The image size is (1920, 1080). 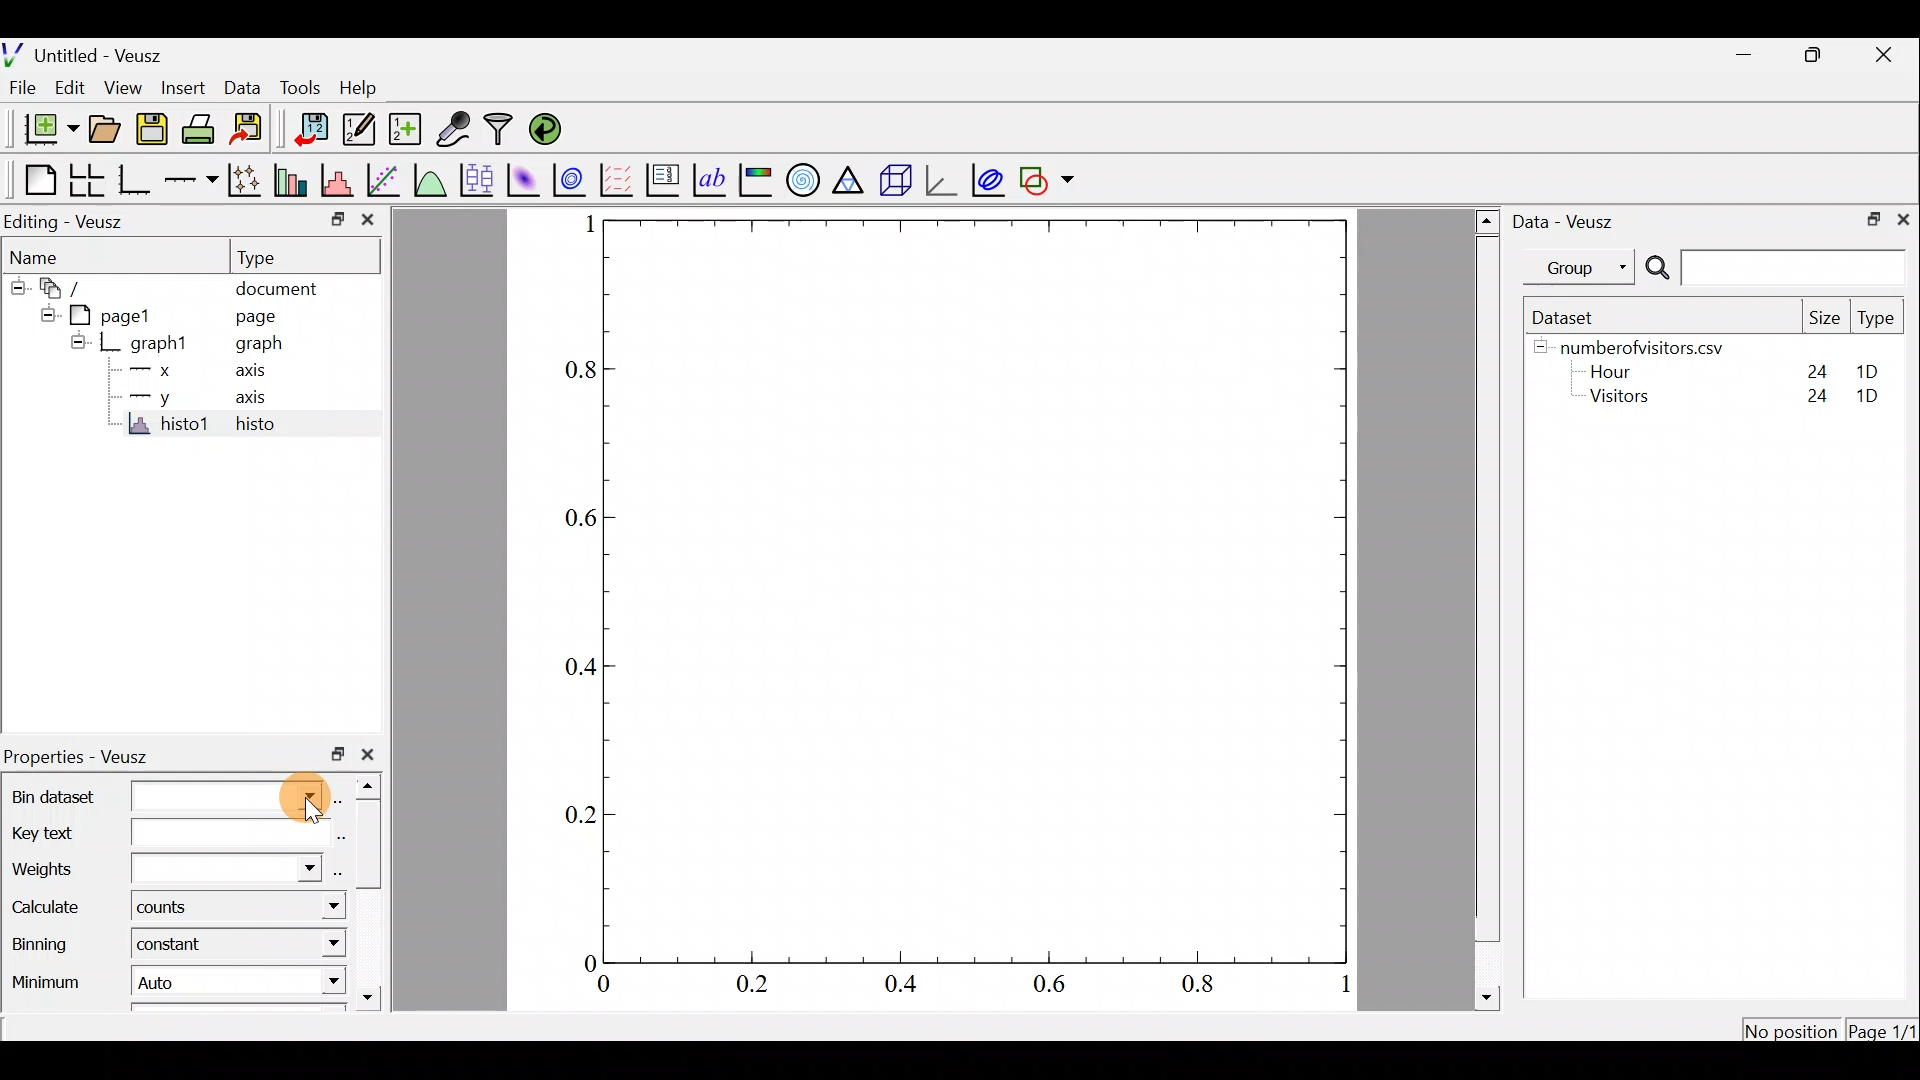 What do you see at coordinates (42, 987) in the screenshot?
I see `Minimum` at bounding box center [42, 987].